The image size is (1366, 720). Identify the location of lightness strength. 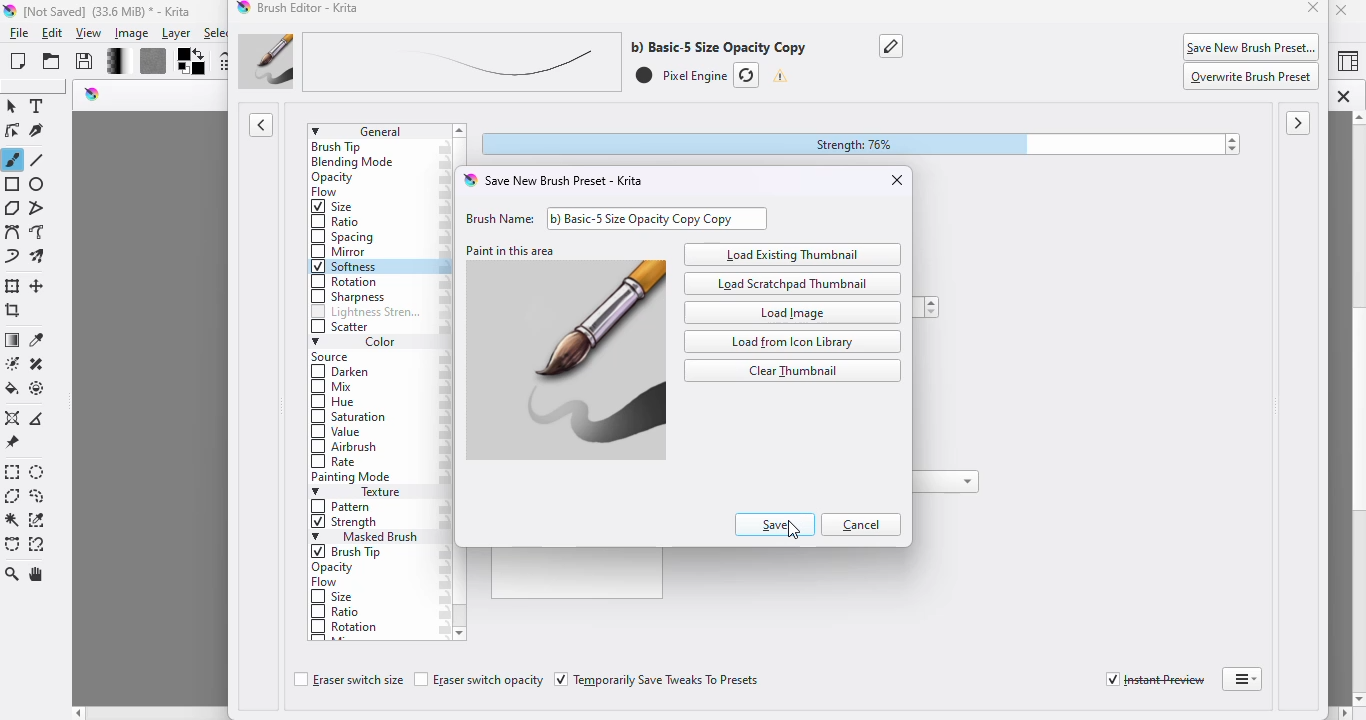
(366, 313).